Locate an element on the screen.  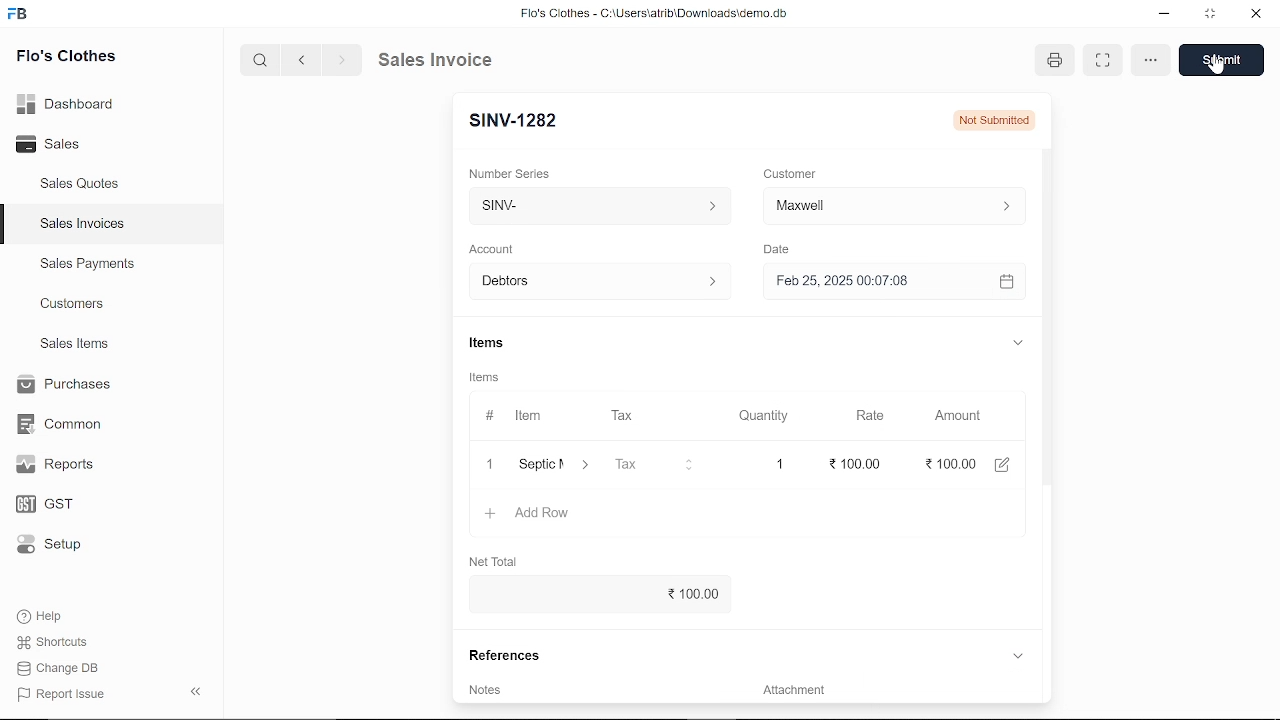
H Feb 25, 2025 00:07:08  is located at coordinates (876, 282).